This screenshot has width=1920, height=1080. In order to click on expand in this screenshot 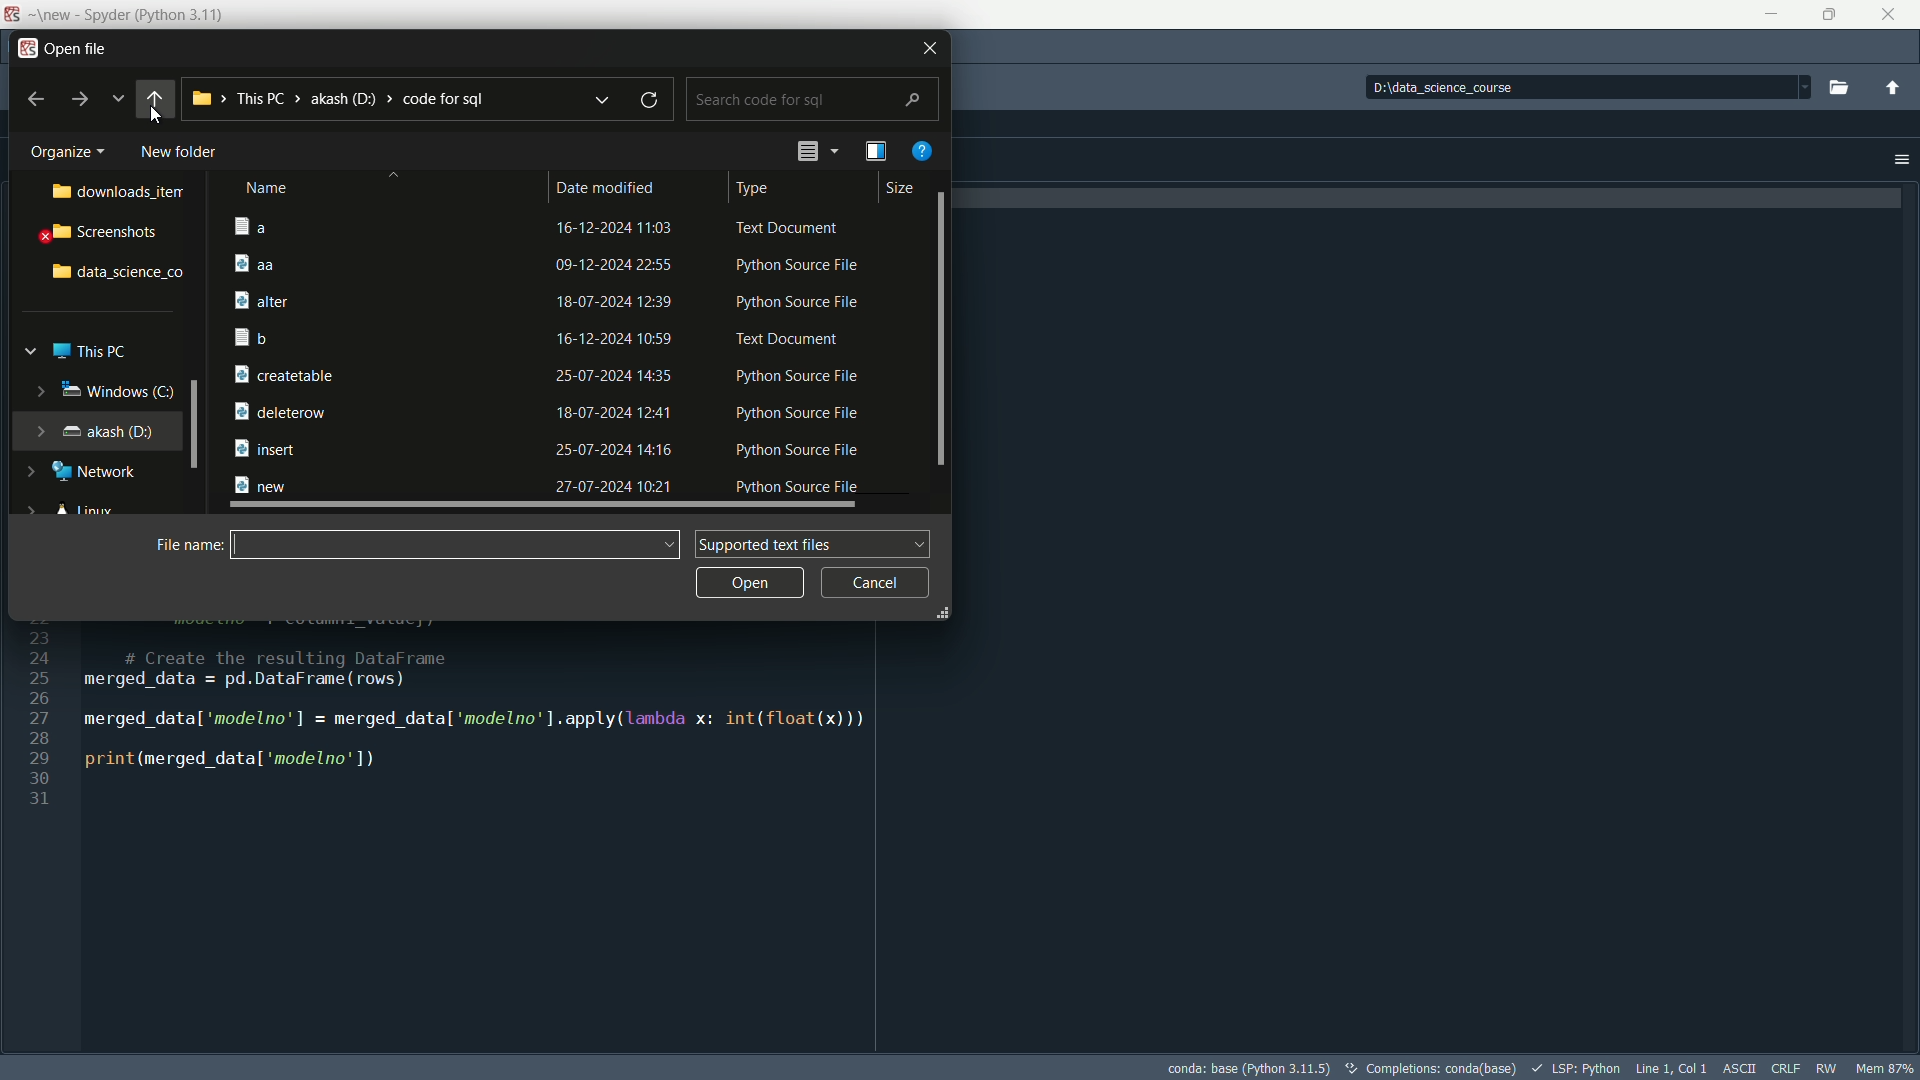, I will do `click(28, 351)`.